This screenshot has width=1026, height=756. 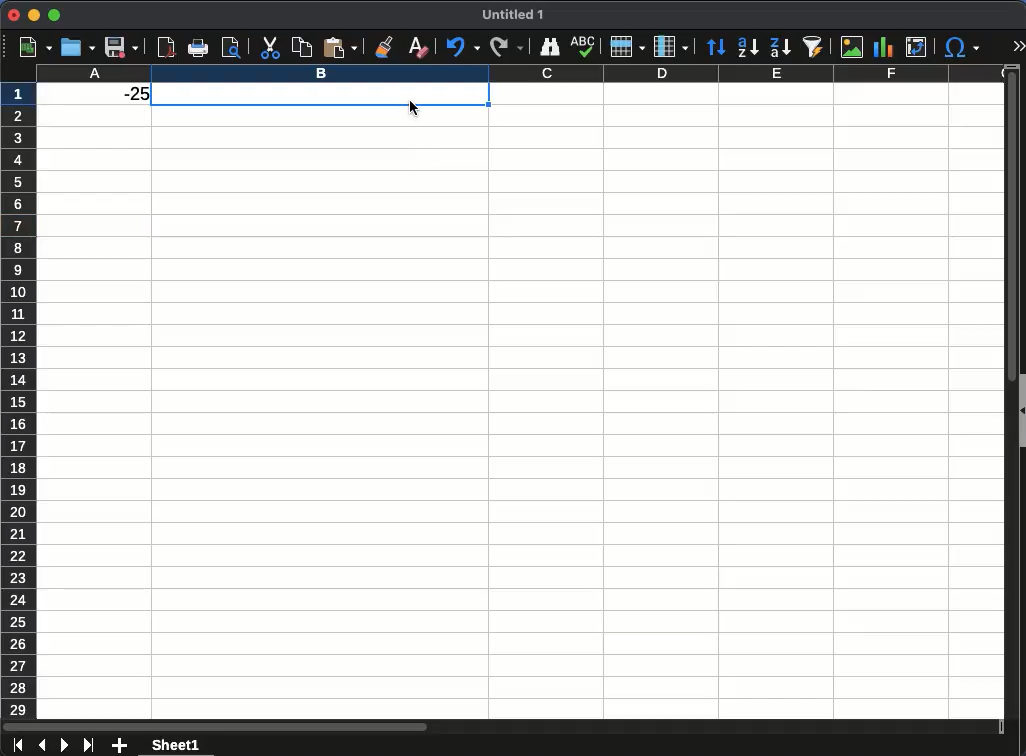 What do you see at coordinates (120, 744) in the screenshot?
I see `add sheet` at bounding box center [120, 744].